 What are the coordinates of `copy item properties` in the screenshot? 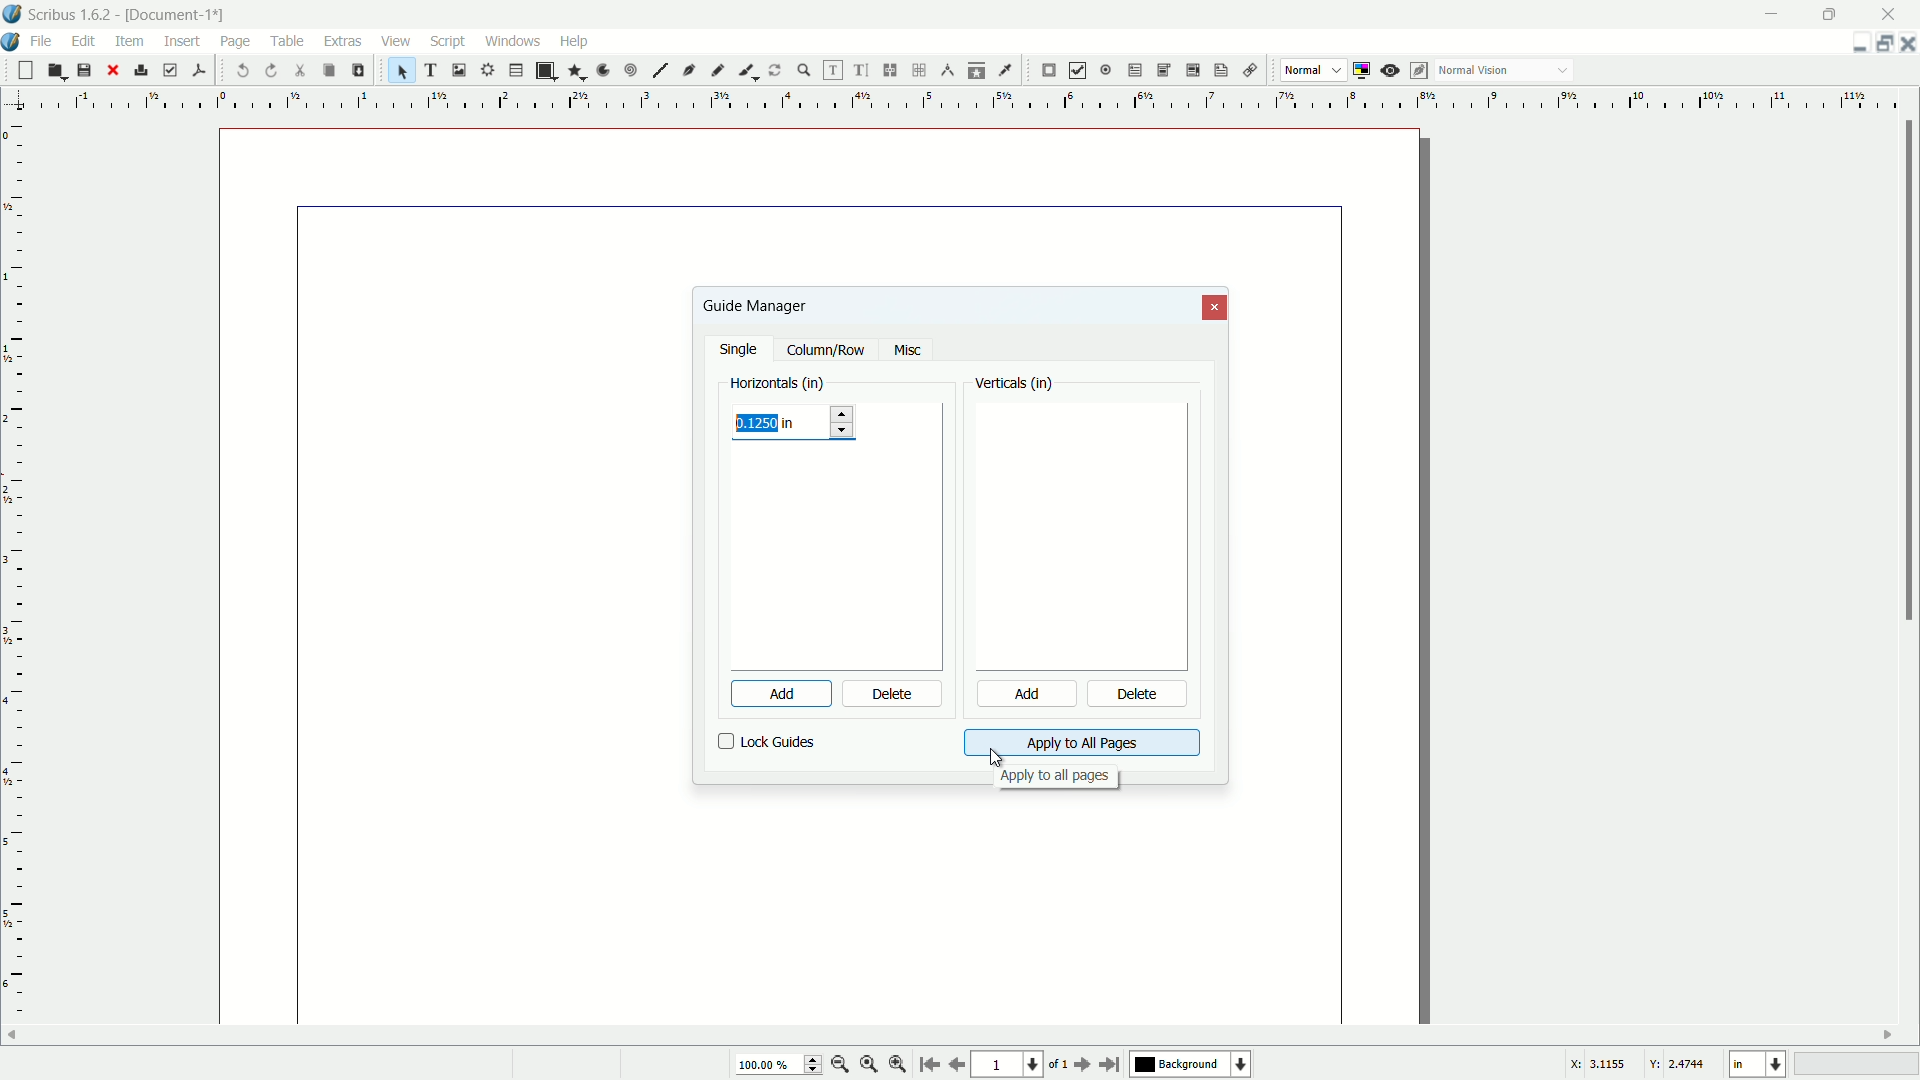 It's located at (977, 70).